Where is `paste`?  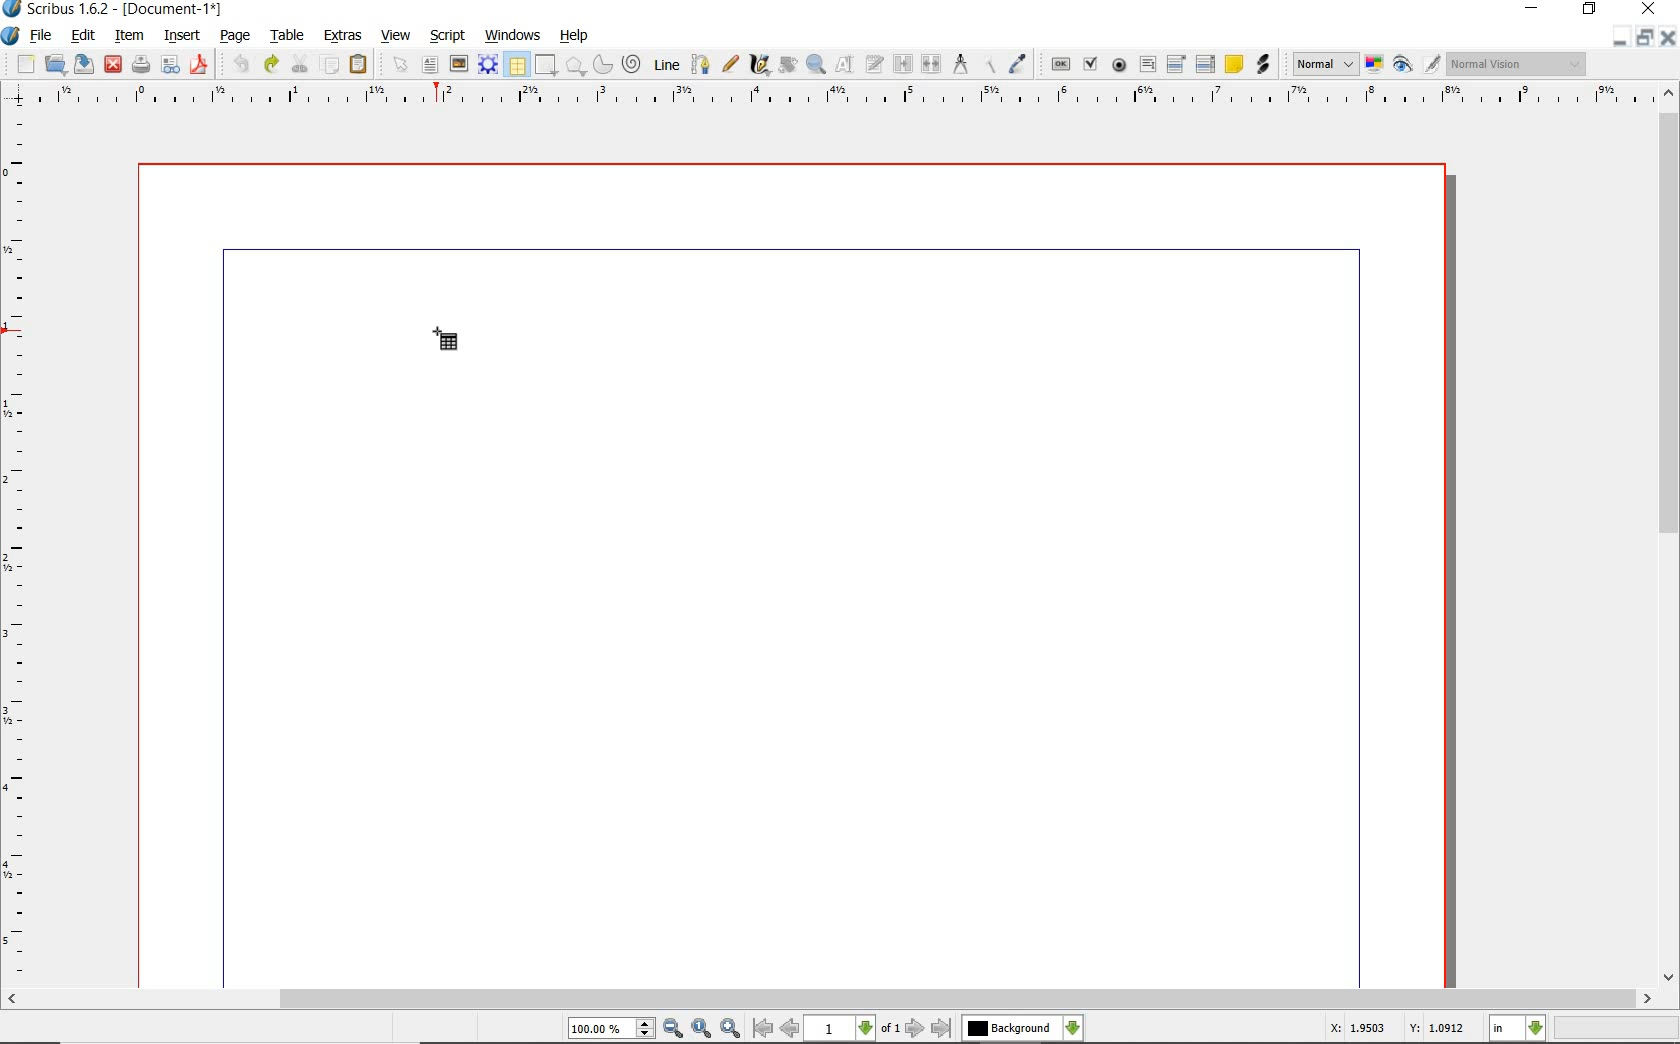
paste is located at coordinates (358, 64).